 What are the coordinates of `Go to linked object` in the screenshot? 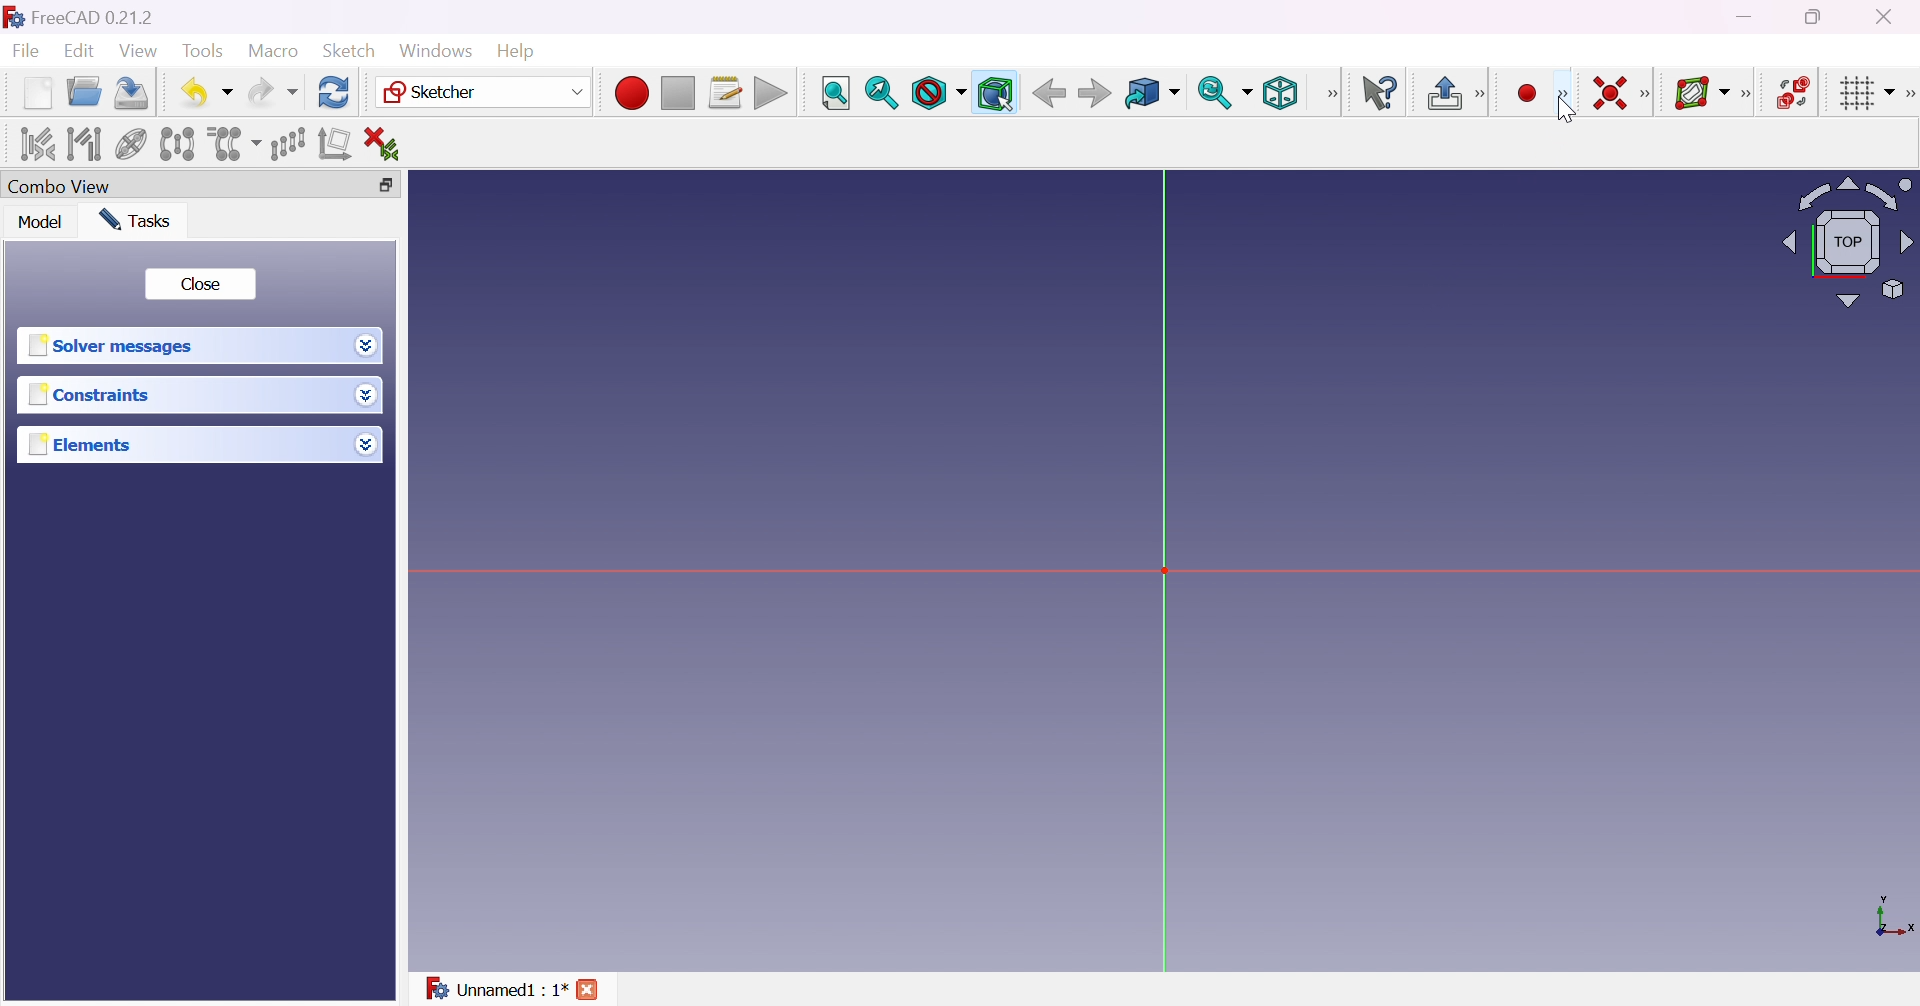 It's located at (1151, 94).